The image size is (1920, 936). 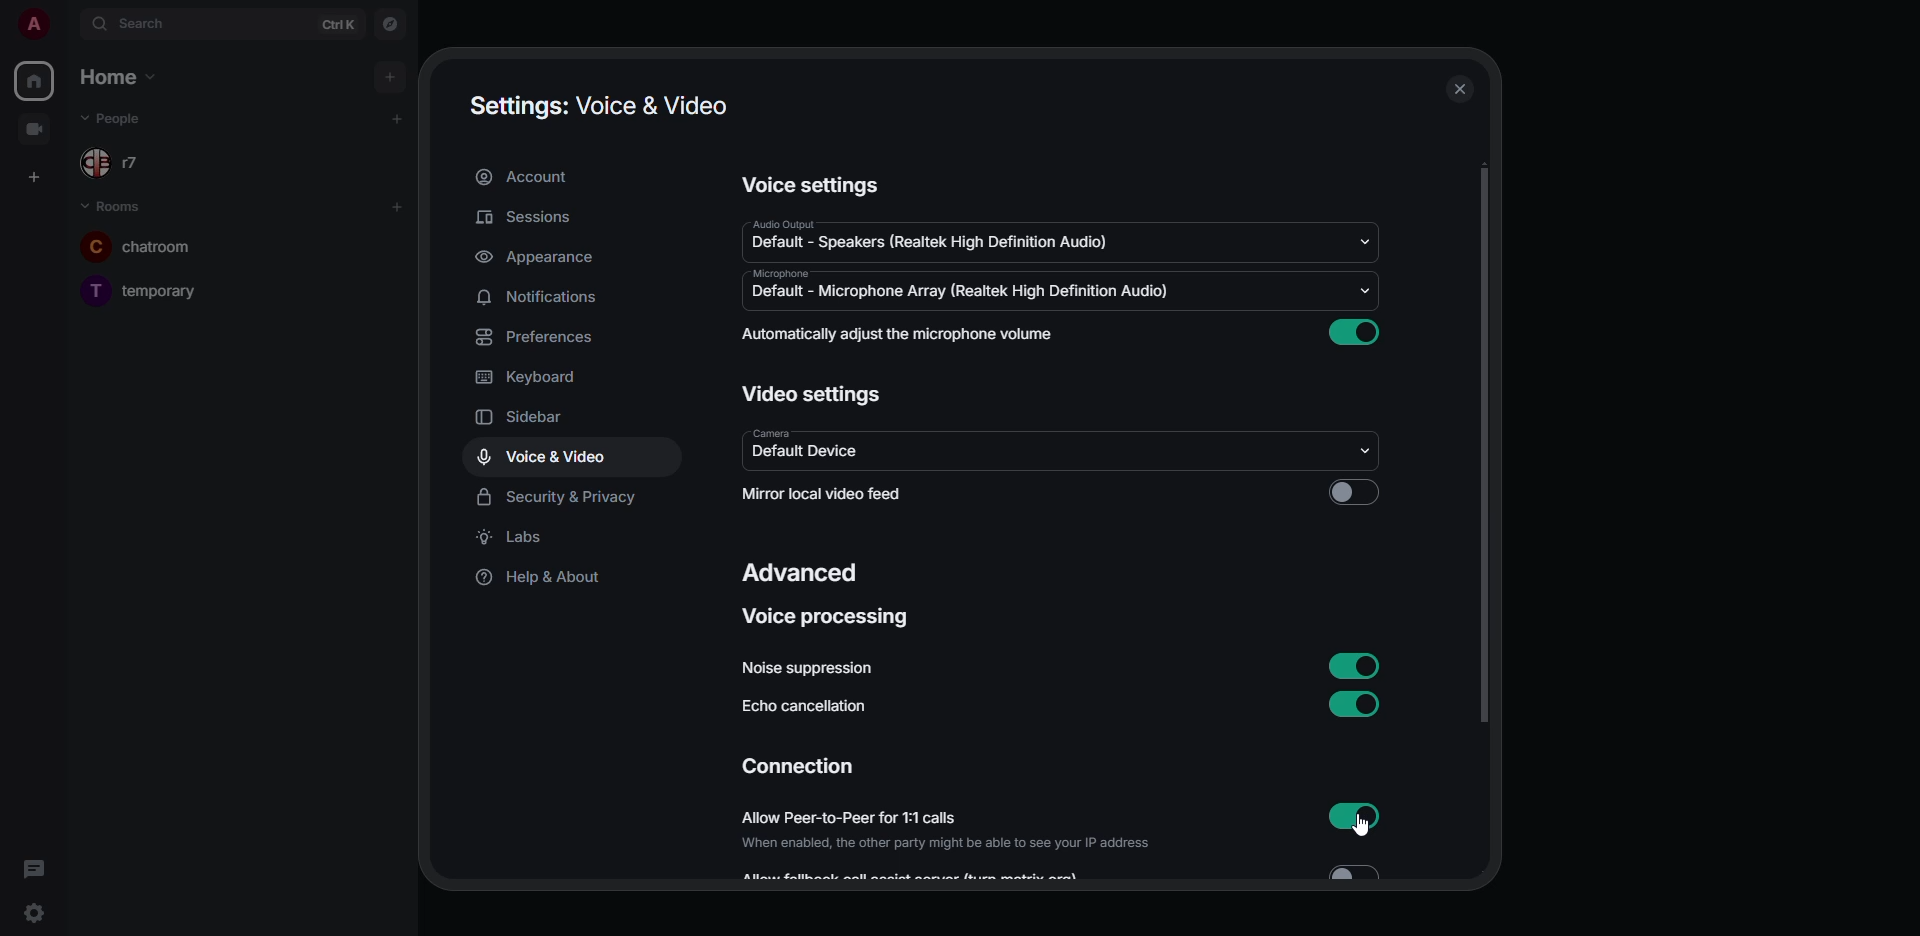 What do you see at coordinates (802, 452) in the screenshot?
I see `default` at bounding box center [802, 452].